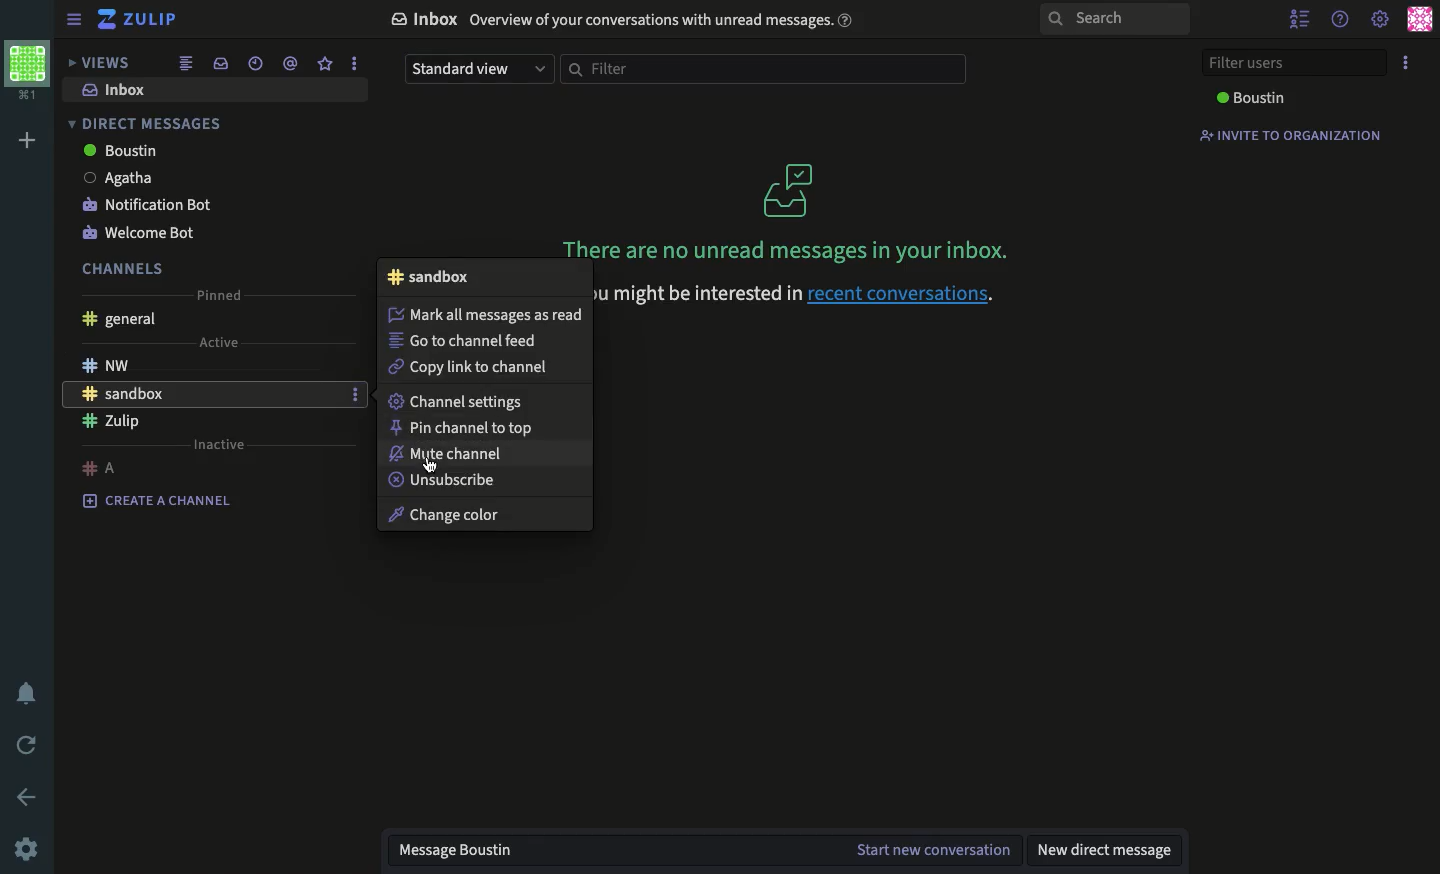 This screenshot has height=874, width=1440. Describe the element at coordinates (188, 64) in the screenshot. I see `combined feed` at that location.